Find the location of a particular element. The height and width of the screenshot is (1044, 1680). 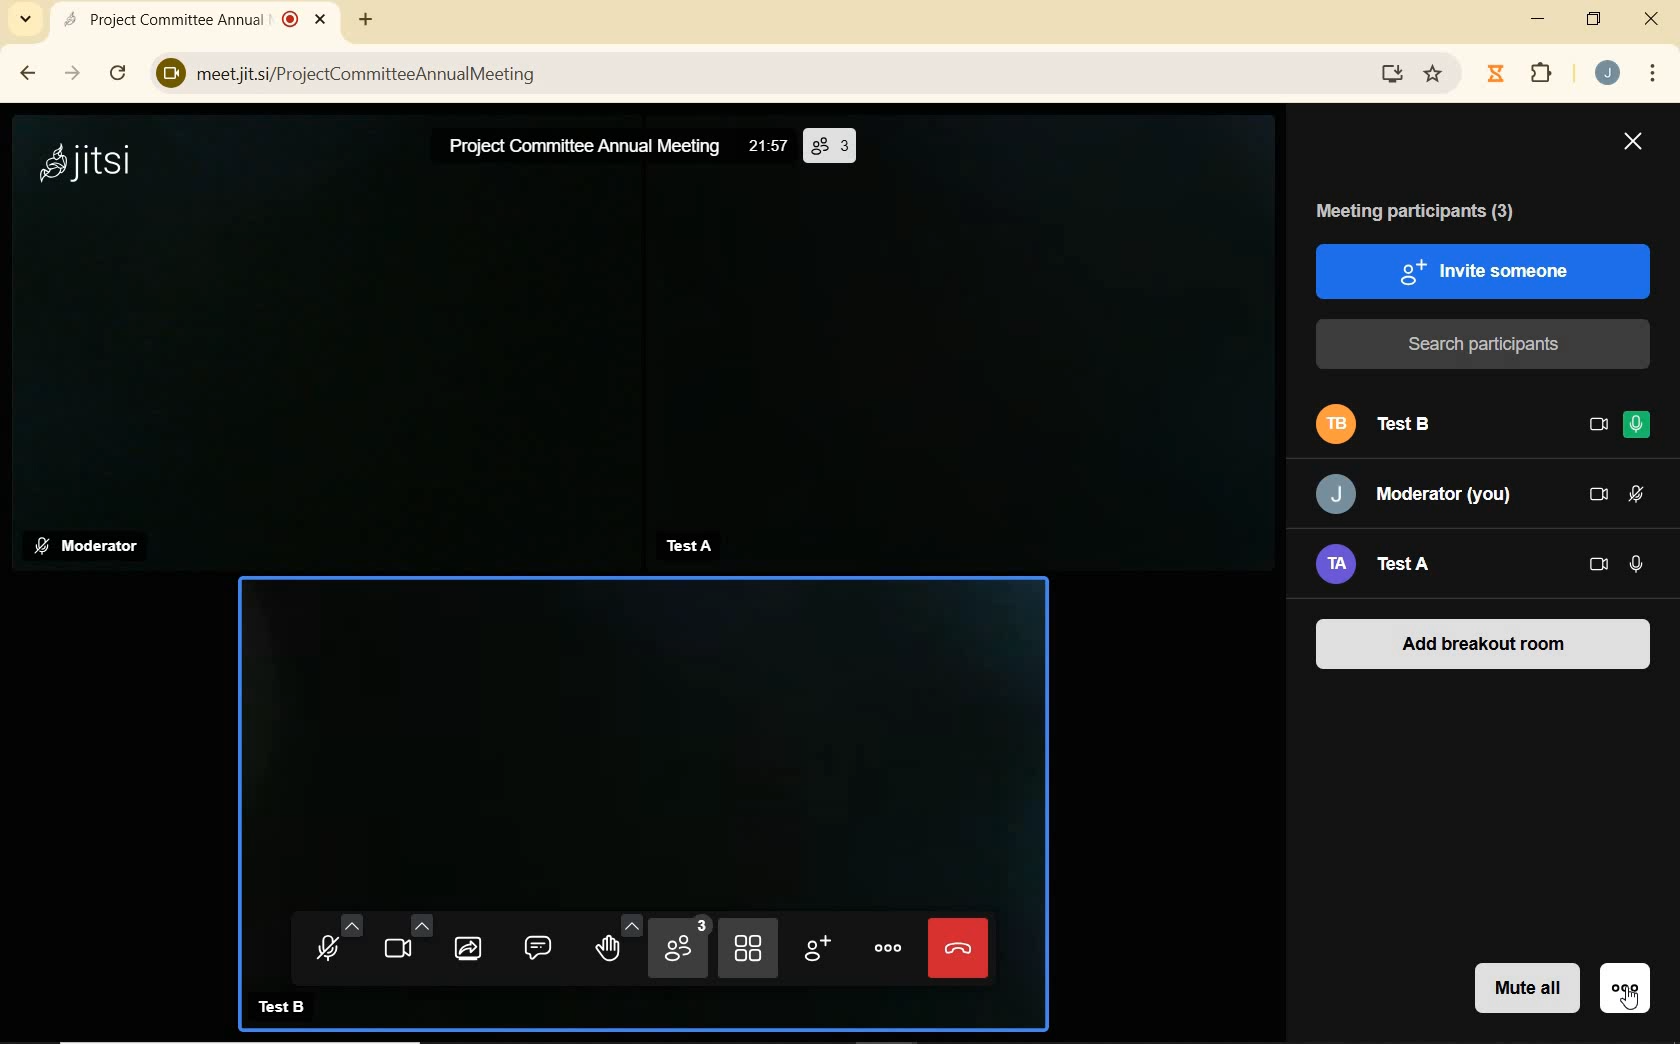

MEETING PARTICIPANTS (3) is located at coordinates (1429, 211).